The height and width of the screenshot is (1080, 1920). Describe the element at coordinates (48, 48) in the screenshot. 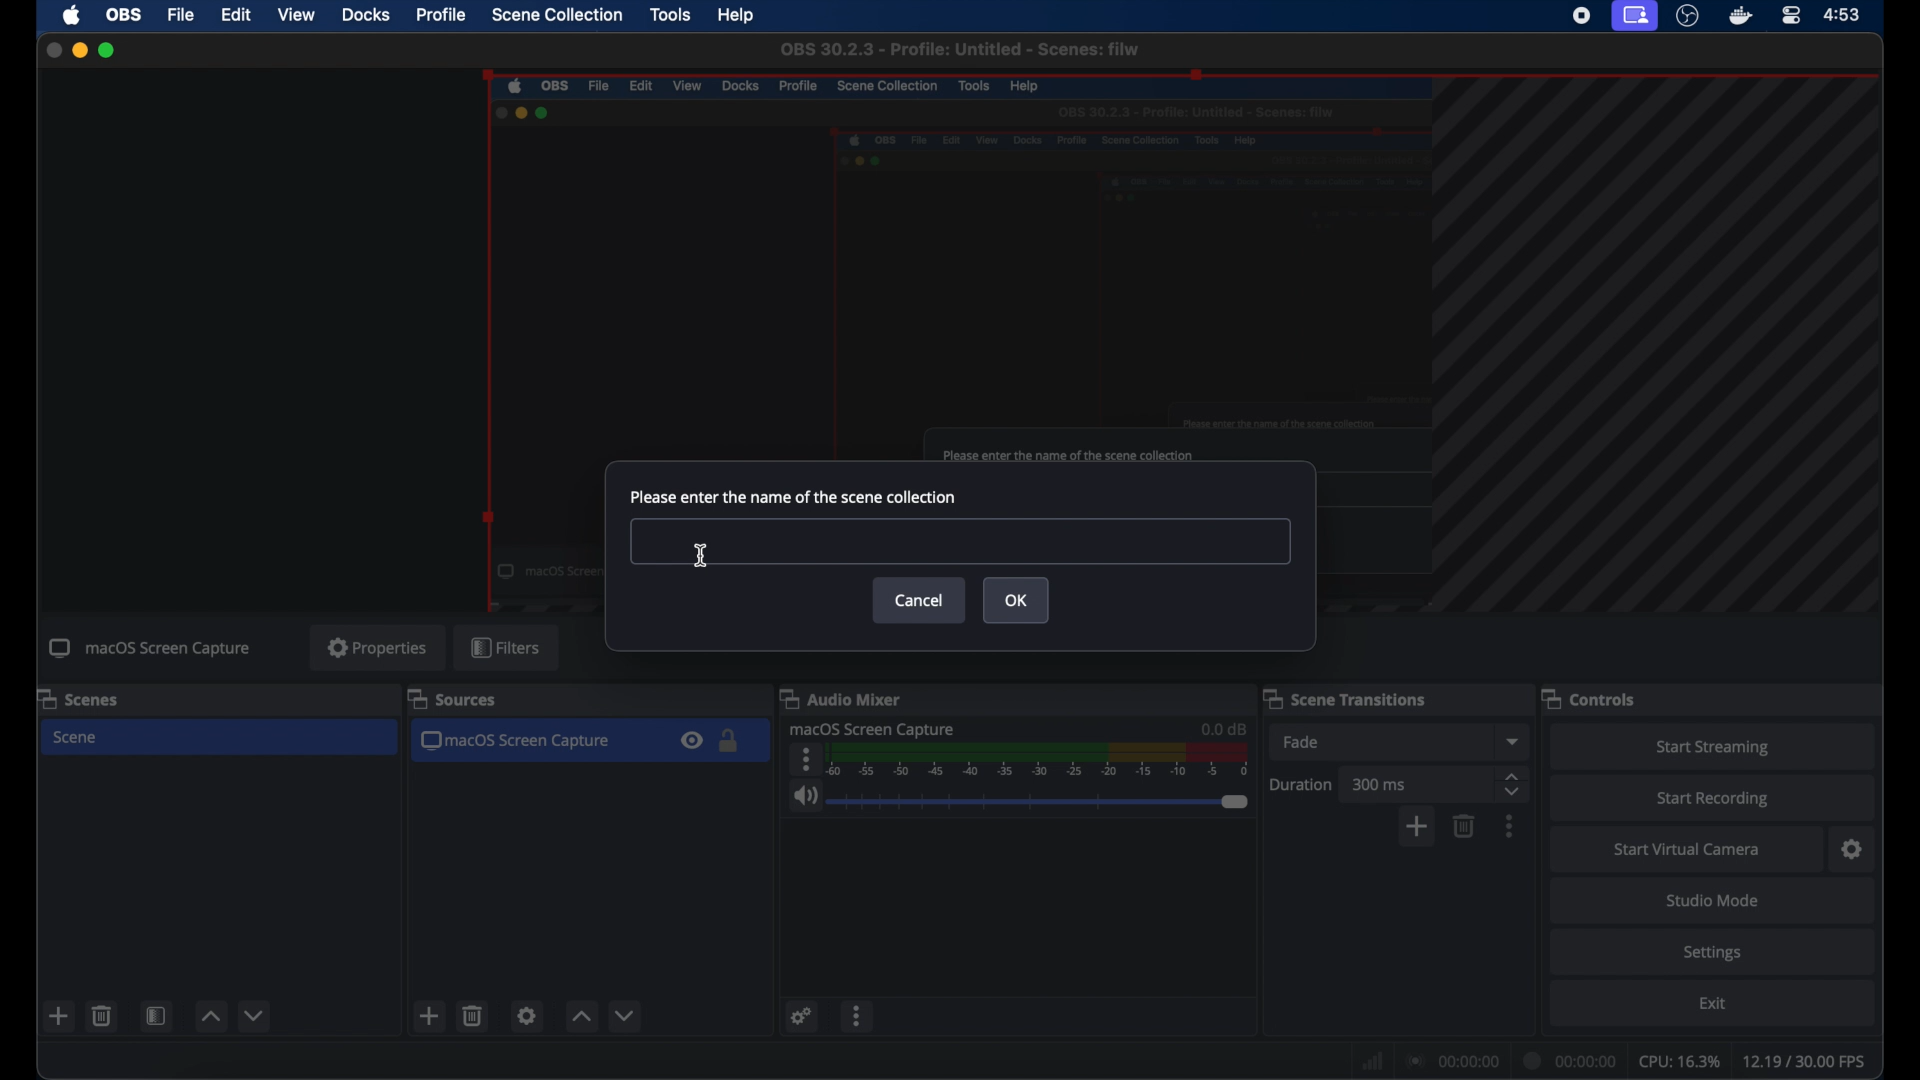

I see `close` at that location.